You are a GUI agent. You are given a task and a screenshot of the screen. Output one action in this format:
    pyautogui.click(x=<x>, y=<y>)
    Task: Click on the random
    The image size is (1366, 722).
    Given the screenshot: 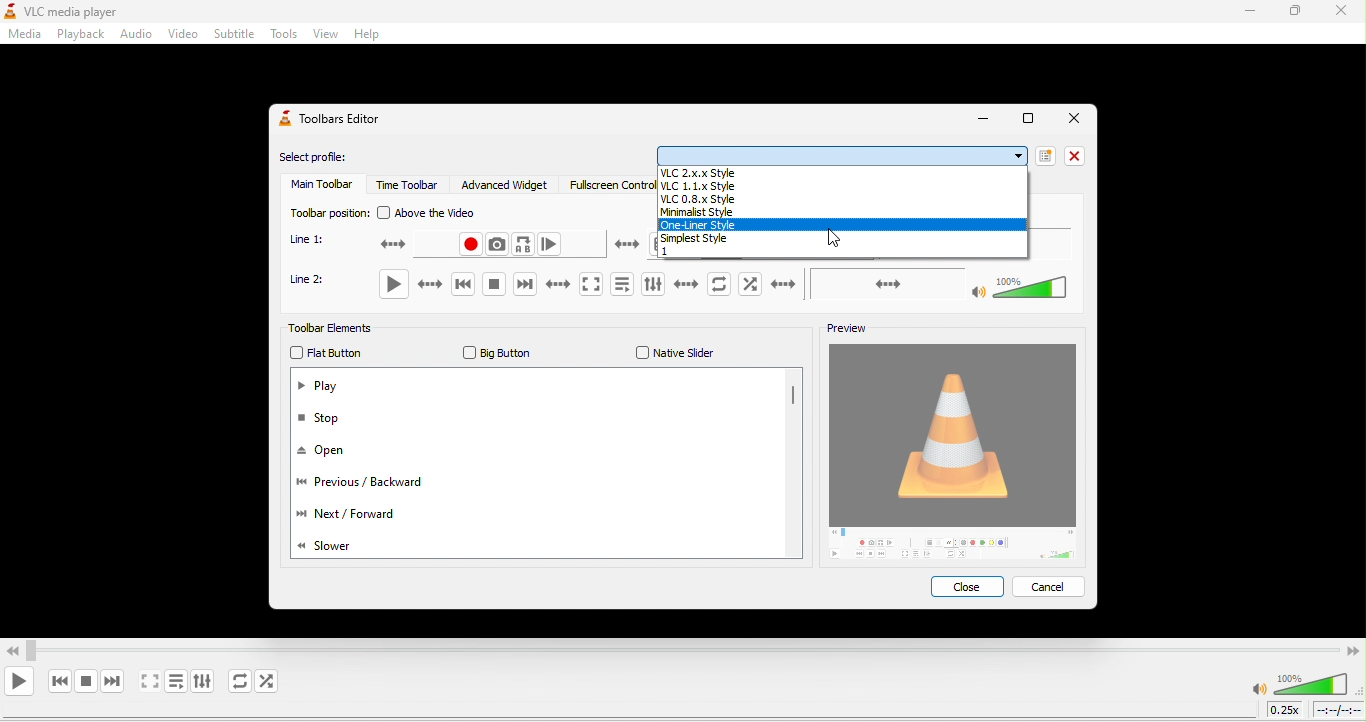 What is the action you would take?
    pyautogui.click(x=769, y=285)
    